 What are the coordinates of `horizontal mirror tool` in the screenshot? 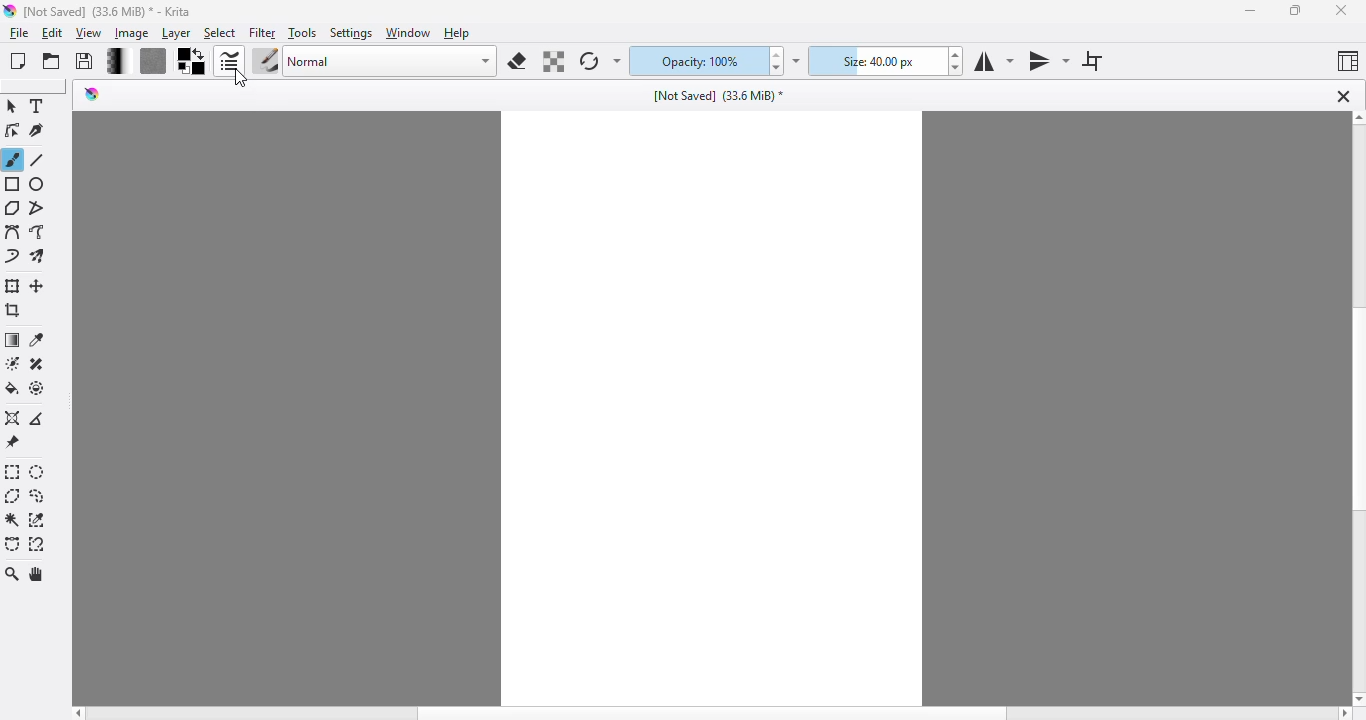 It's located at (995, 62).